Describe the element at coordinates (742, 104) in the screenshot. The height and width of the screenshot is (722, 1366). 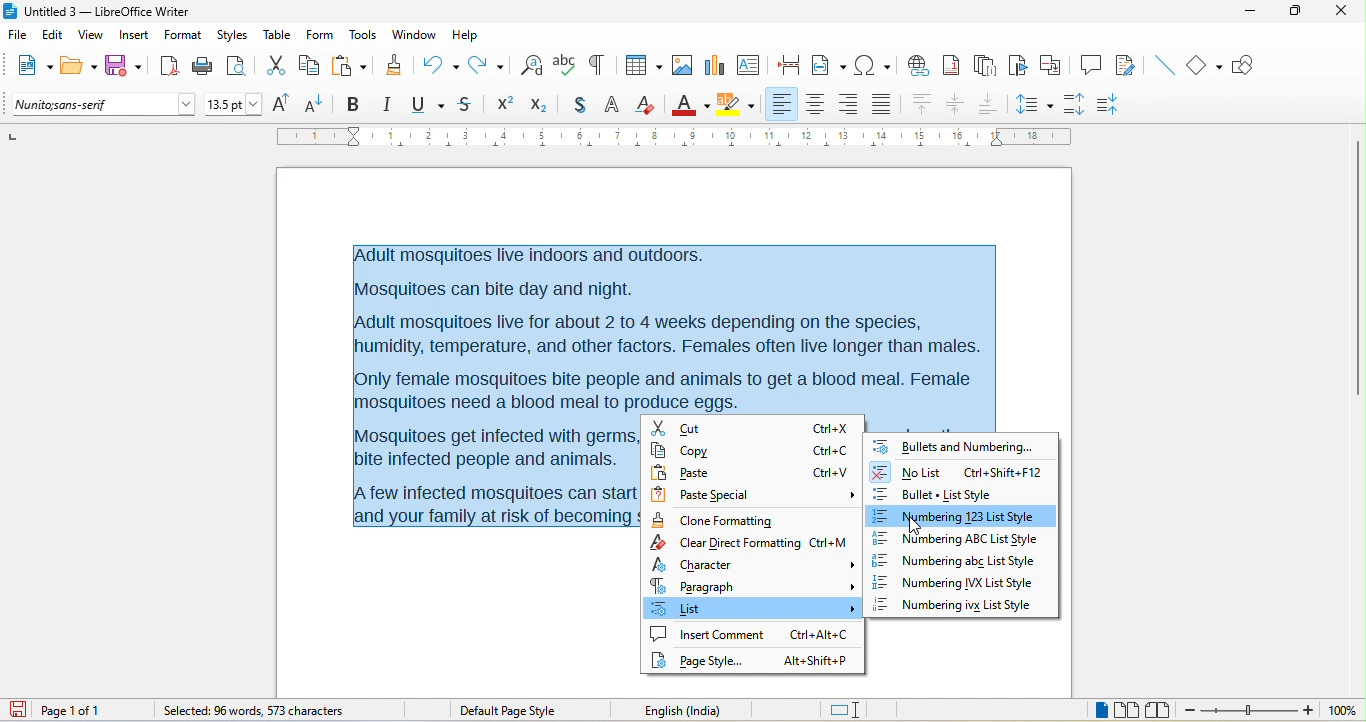
I see `character highlighting` at that location.